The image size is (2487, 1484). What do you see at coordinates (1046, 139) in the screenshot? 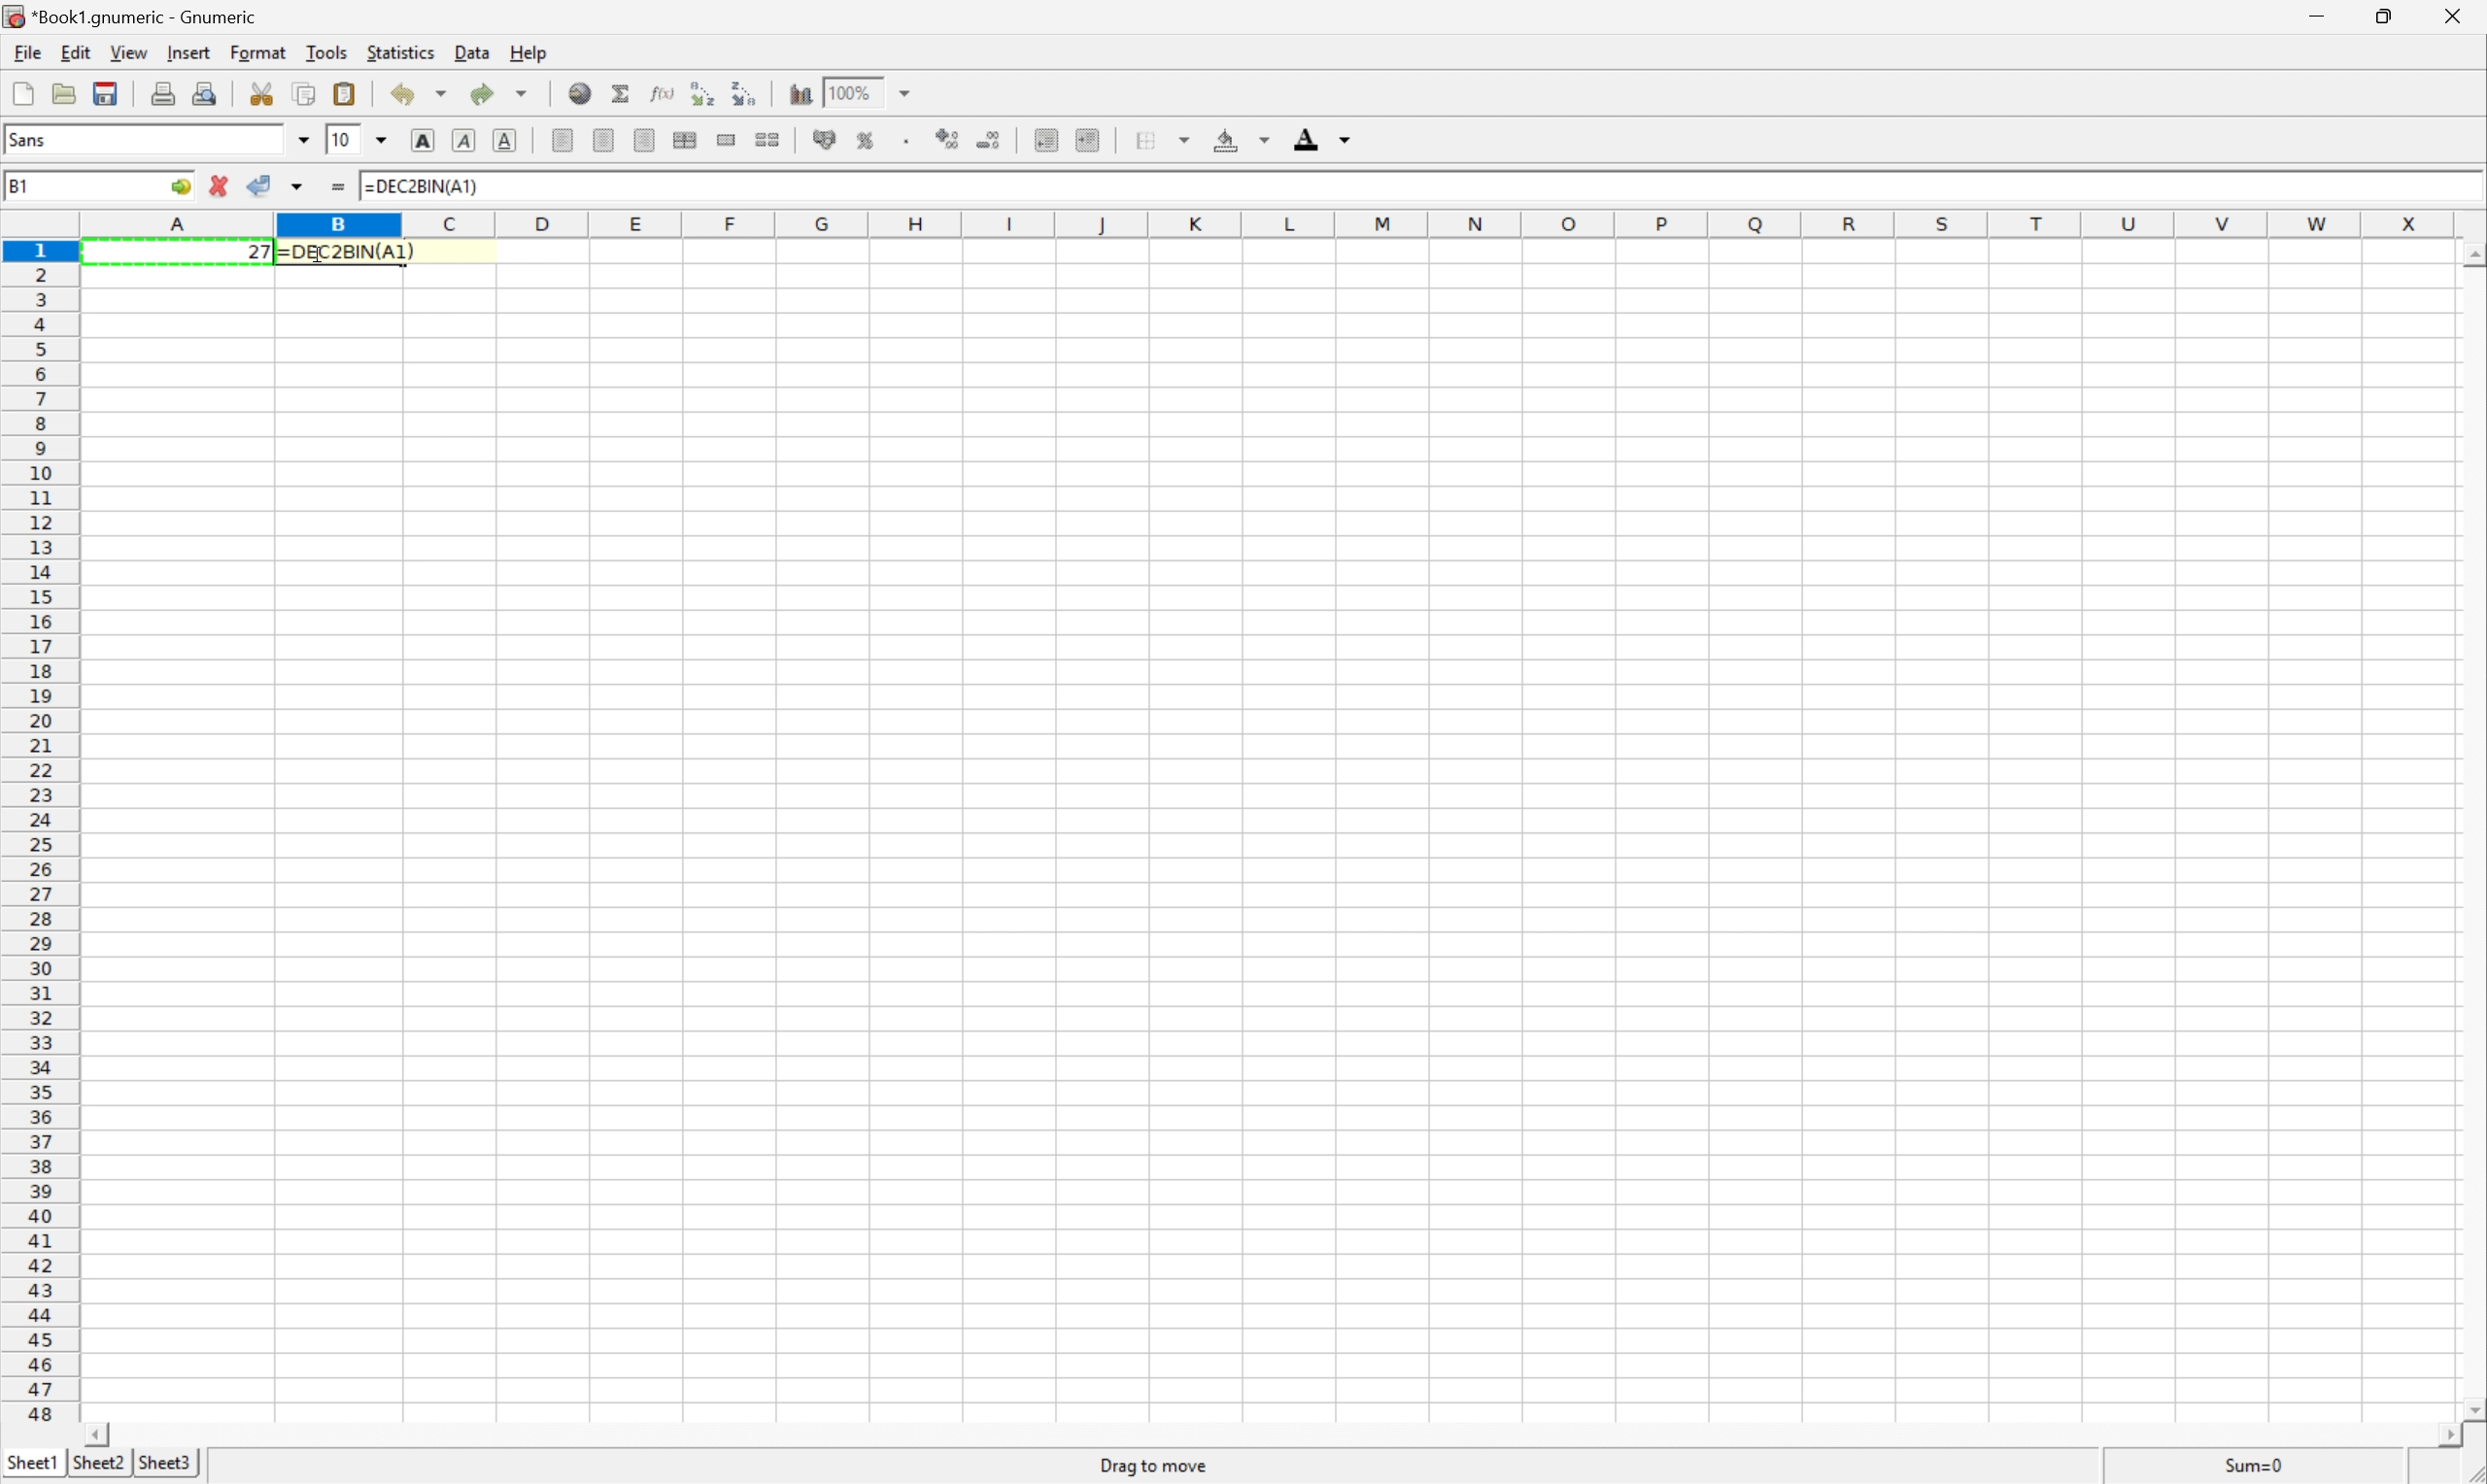
I see `Decrease indent, and align the contents to the left` at bounding box center [1046, 139].